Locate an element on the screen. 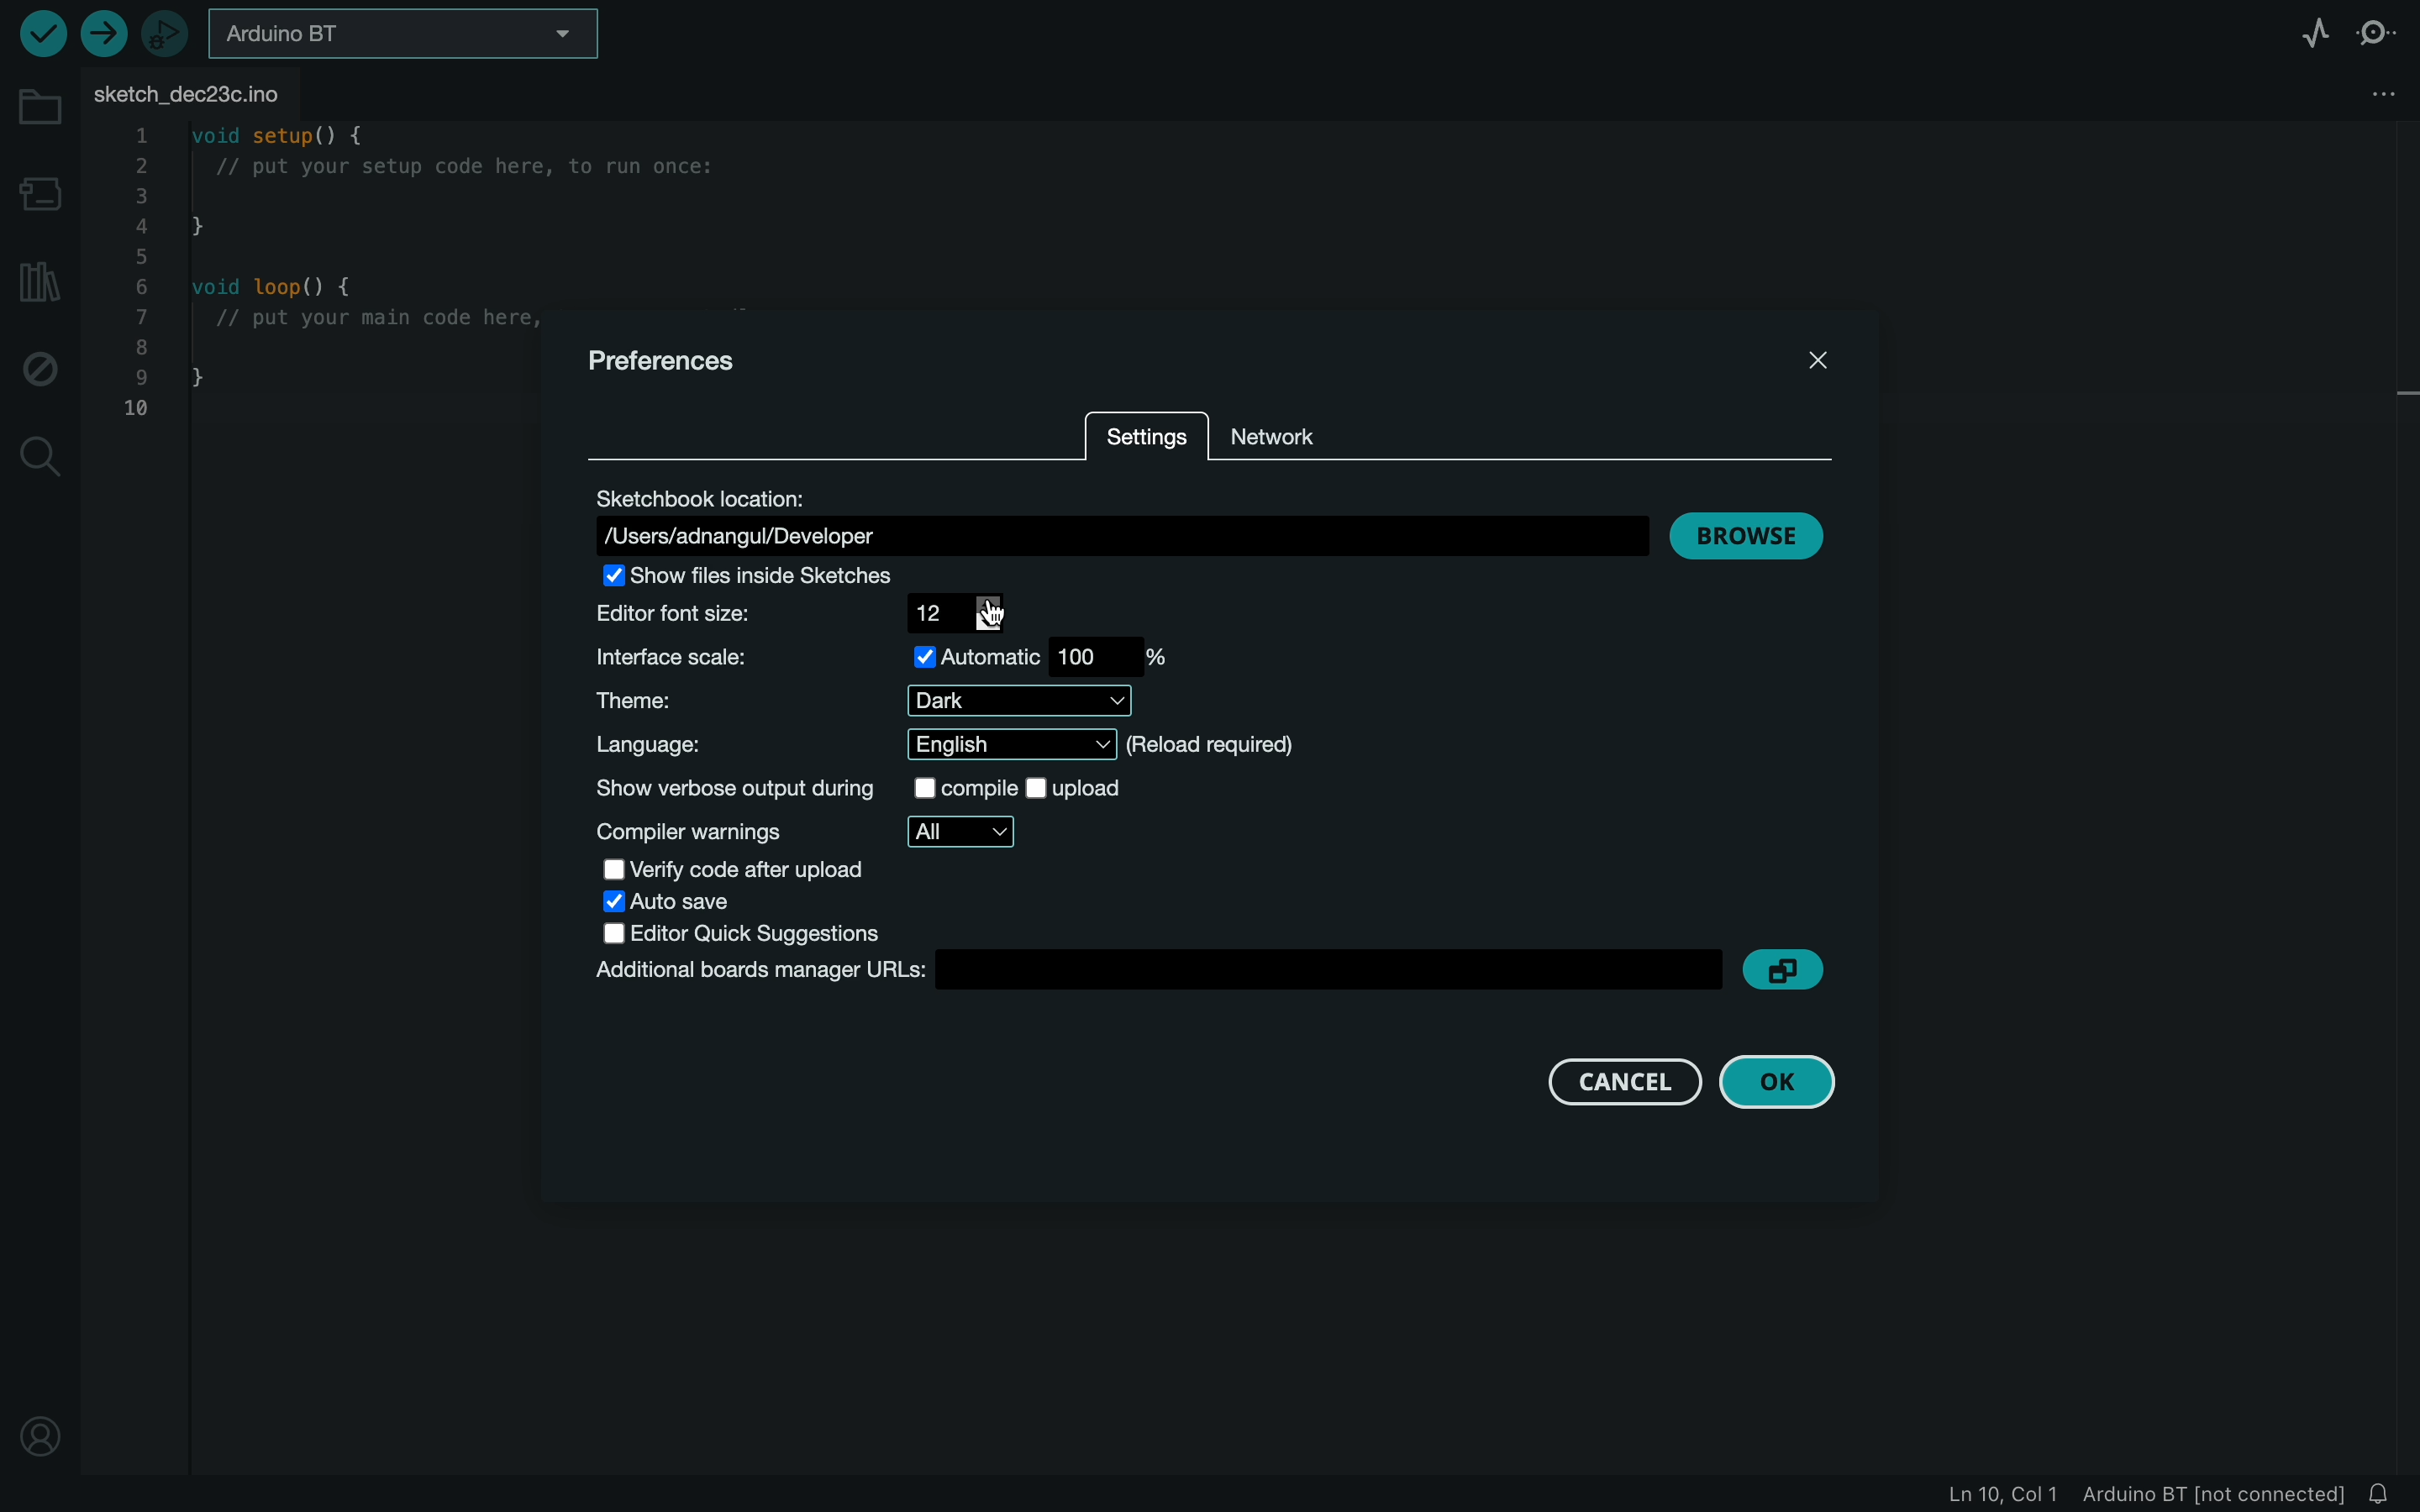 The width and height of the screenshot is (2420, 1512). library manager is located at coordinates (40, 279).